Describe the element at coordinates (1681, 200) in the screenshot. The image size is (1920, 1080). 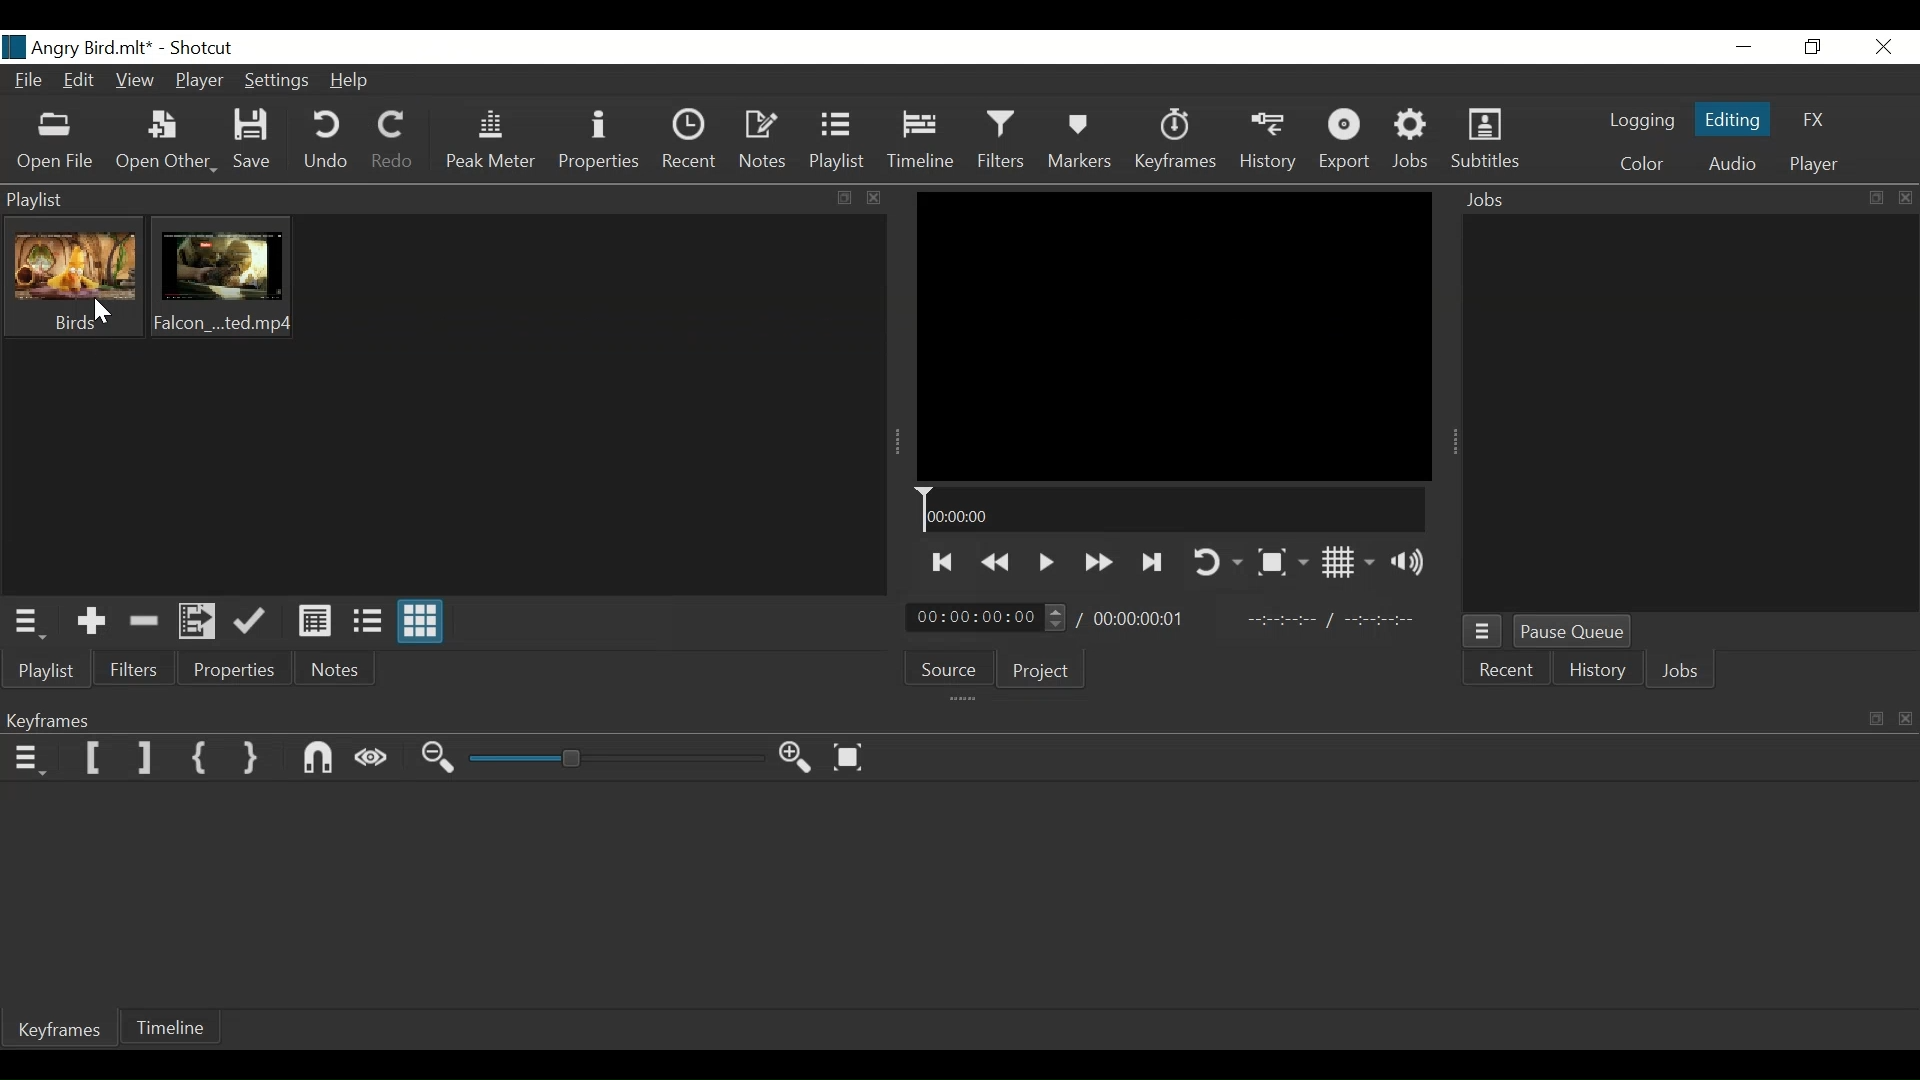
I see `Jobs Panel` at that location.